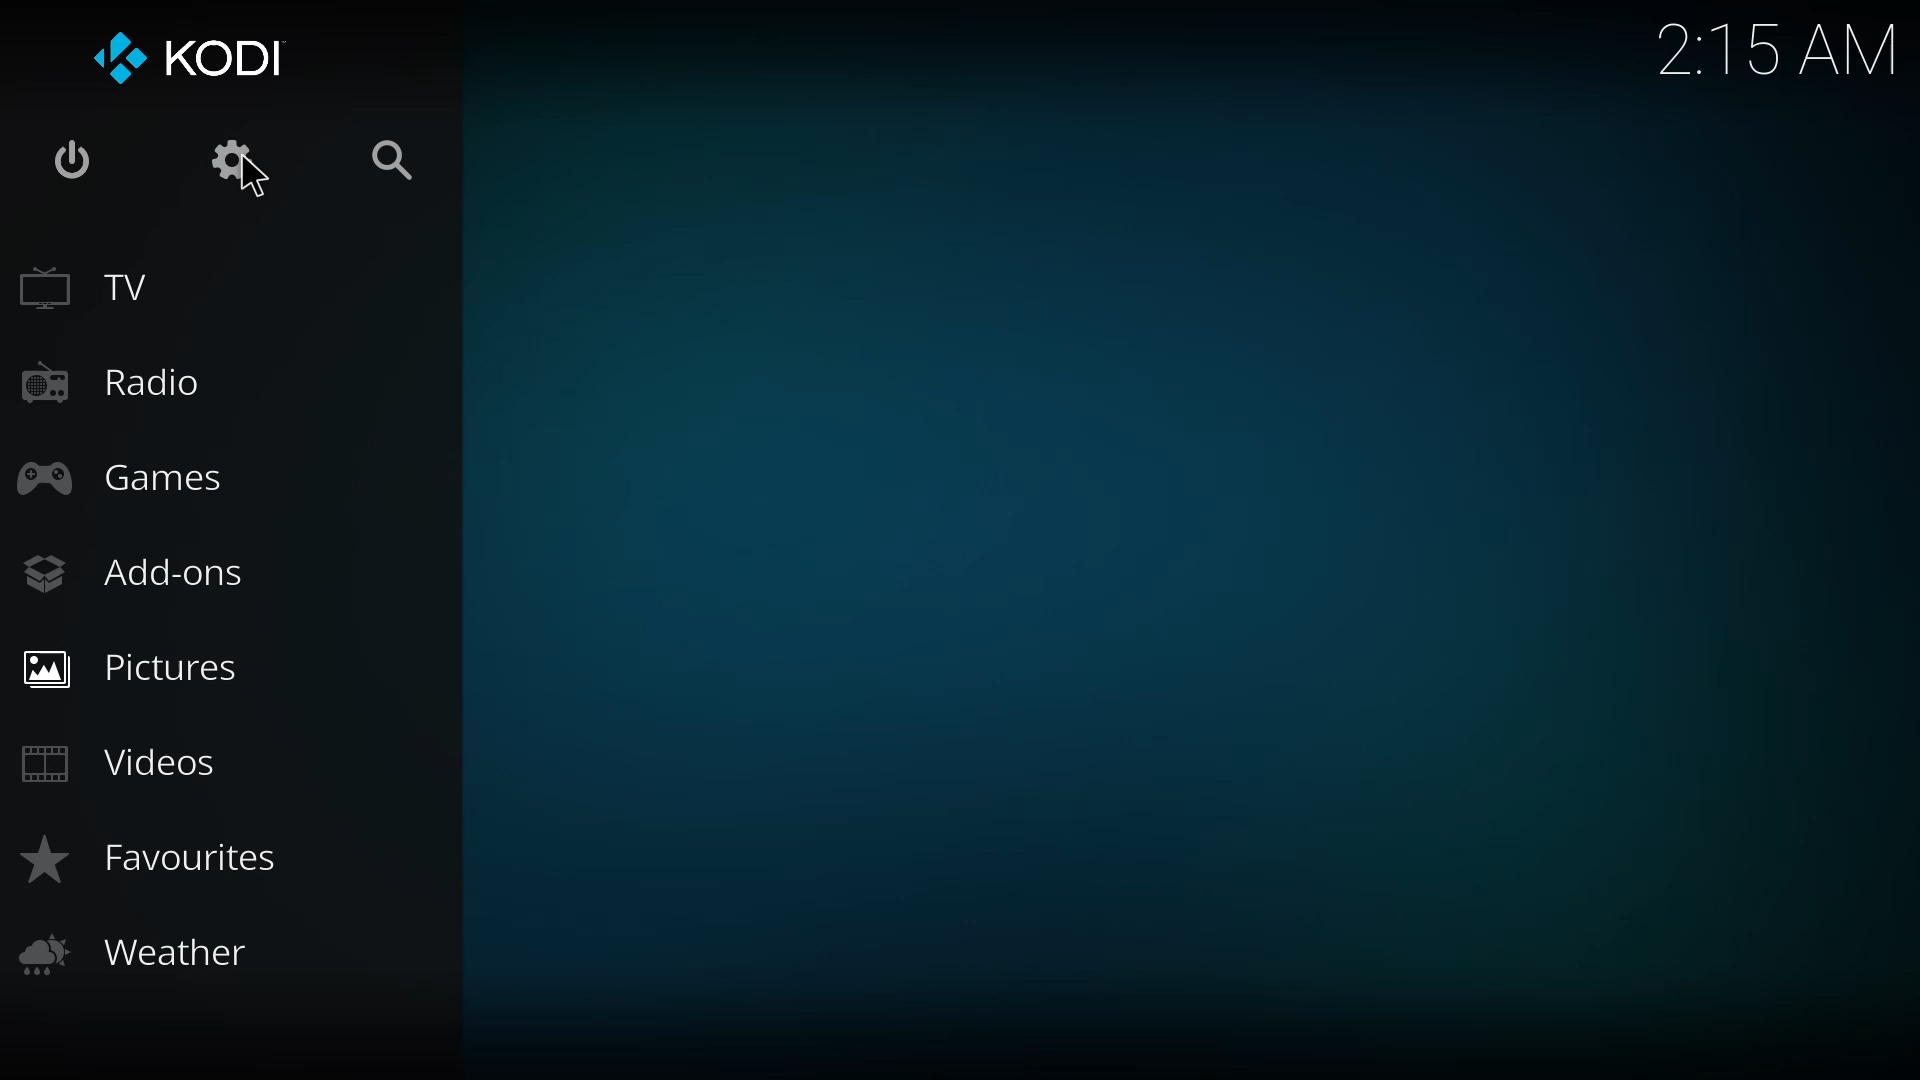  What do you see at coordinates (93, 287) in the screenshot?
I see `tv` at bounding box center [93, 287].